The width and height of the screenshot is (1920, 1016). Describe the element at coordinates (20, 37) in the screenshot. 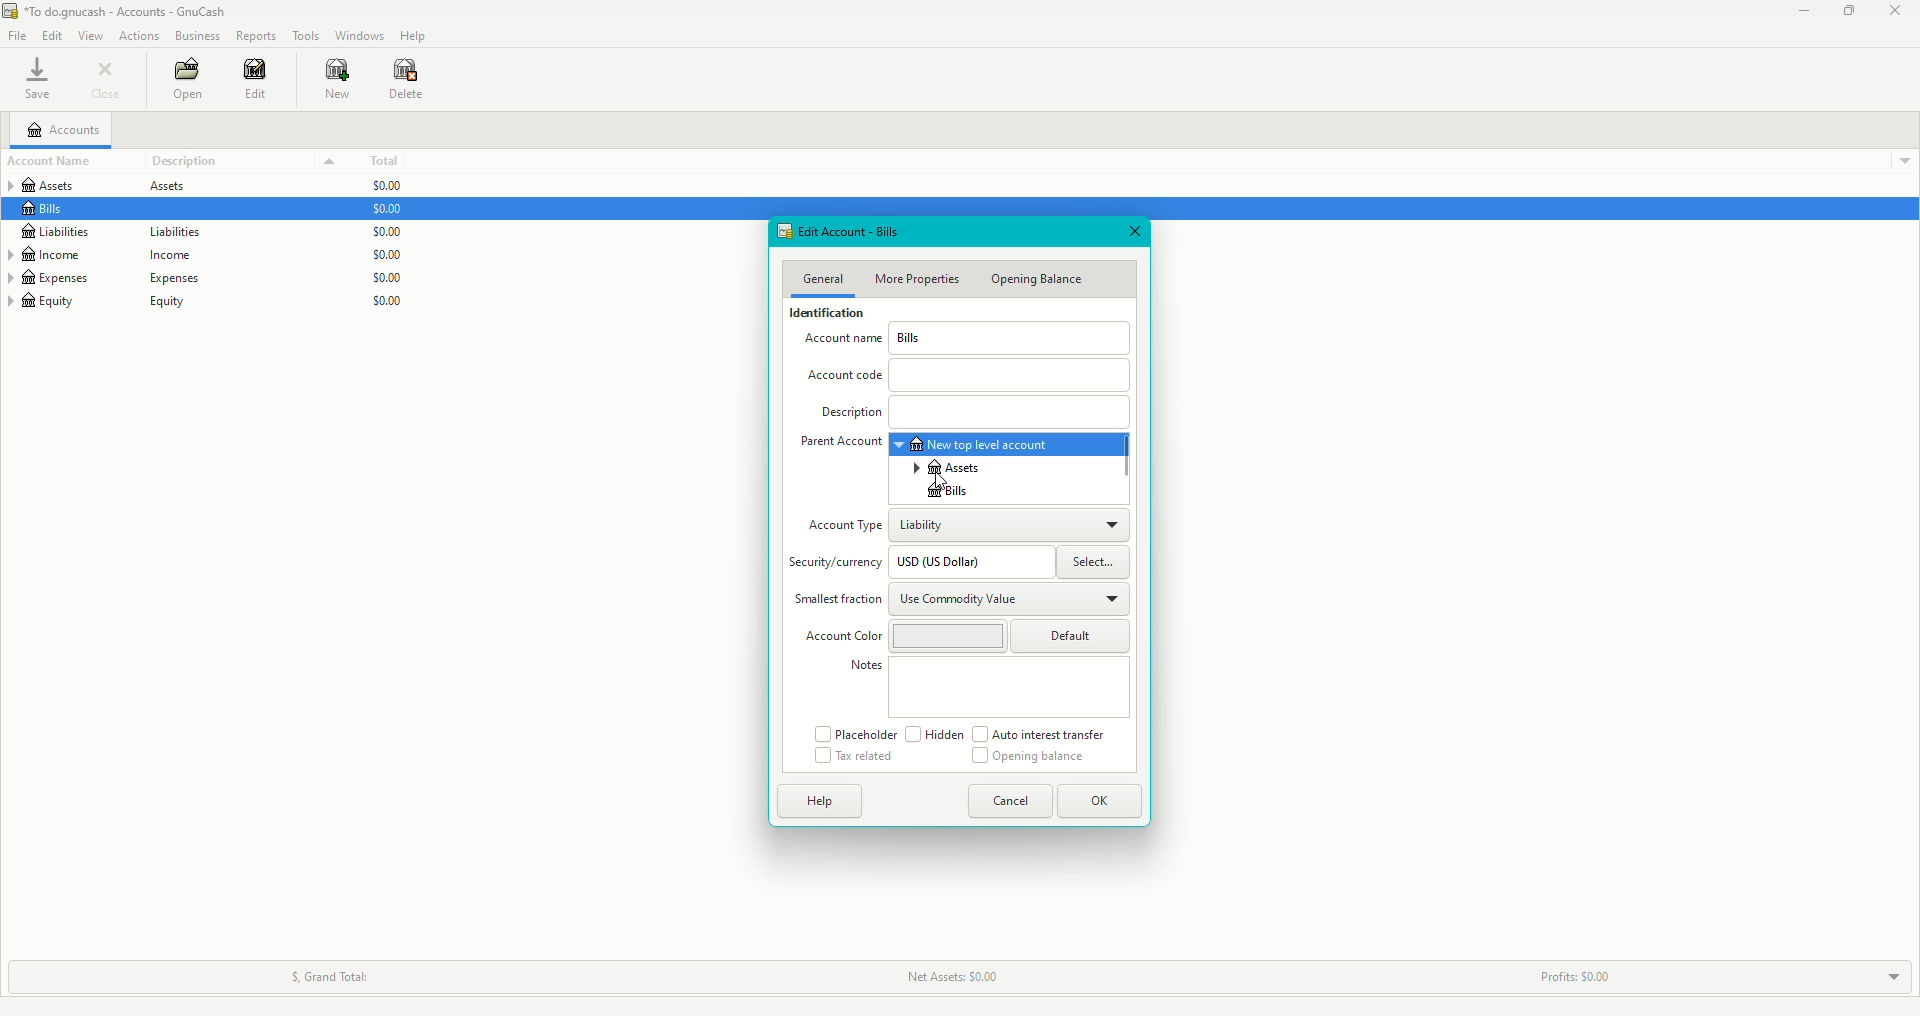

I see `File` at that location.